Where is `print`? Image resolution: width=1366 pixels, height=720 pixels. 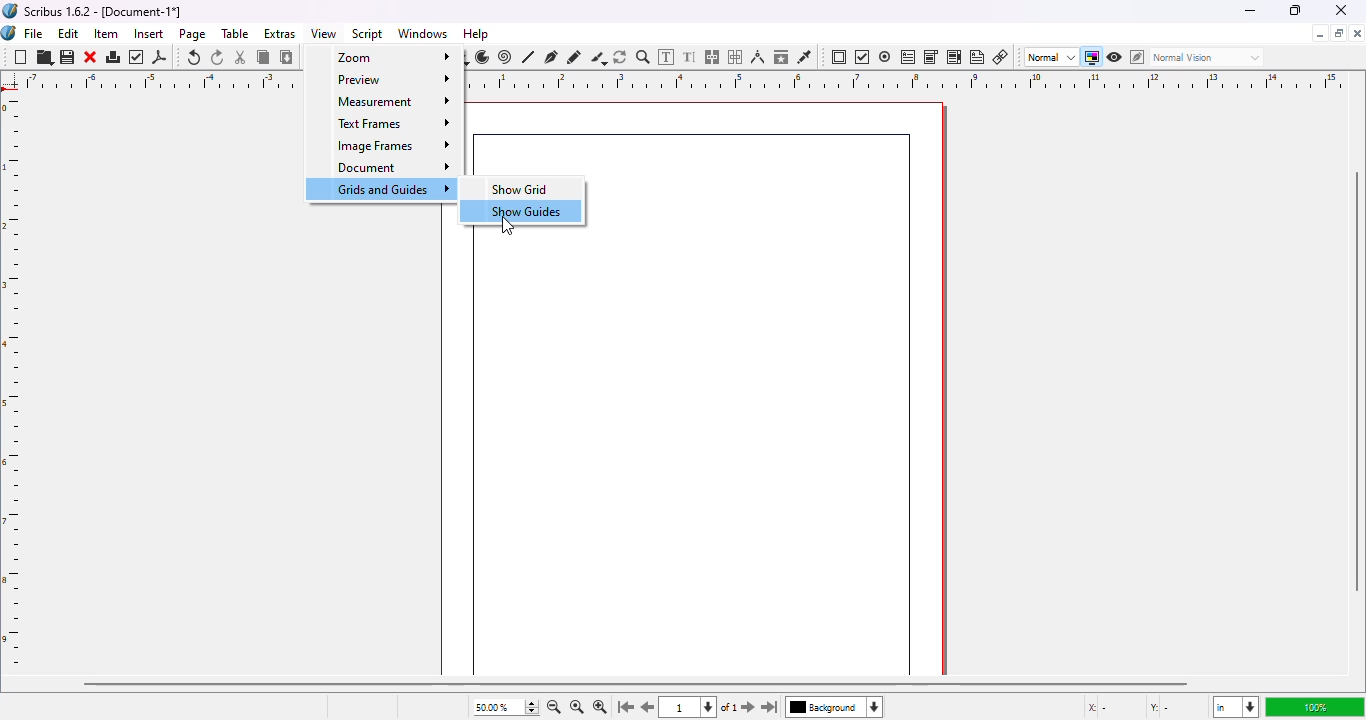
print is located at coordinates (114, 57).